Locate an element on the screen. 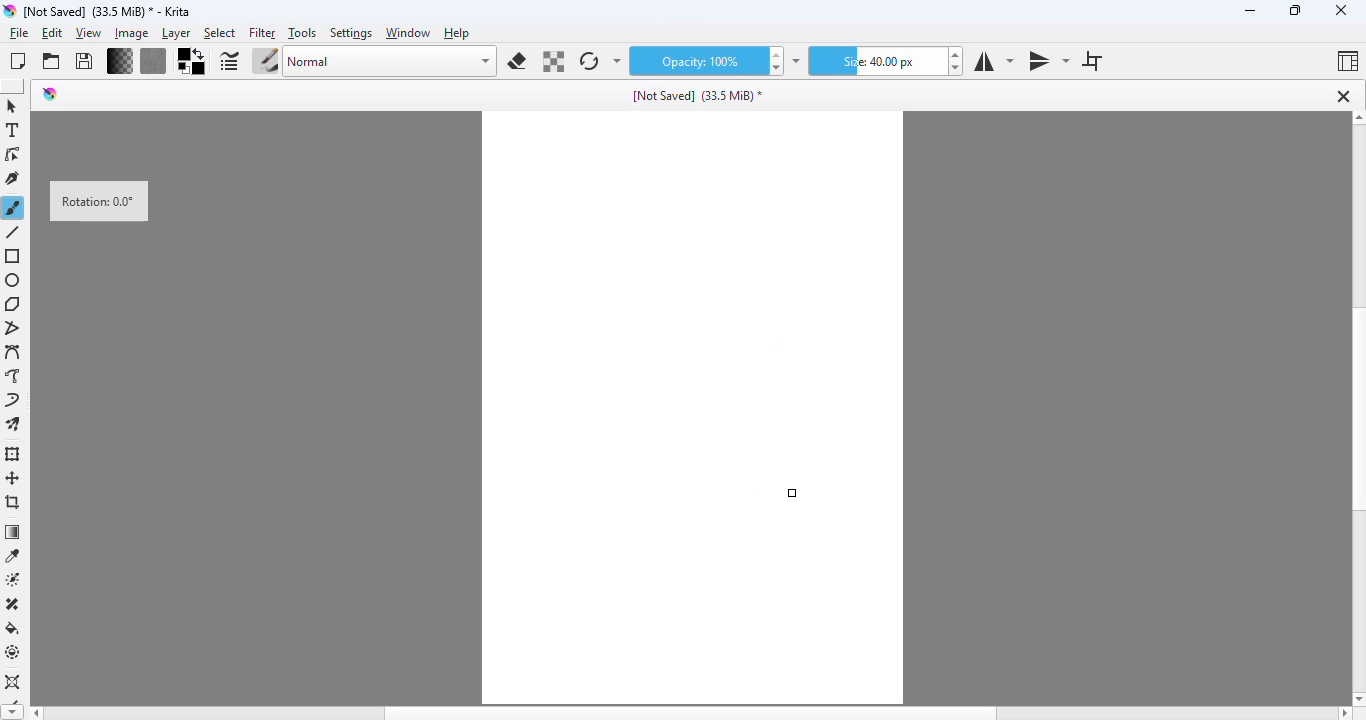  Scroll Down is located at coordinates (1357, 696).